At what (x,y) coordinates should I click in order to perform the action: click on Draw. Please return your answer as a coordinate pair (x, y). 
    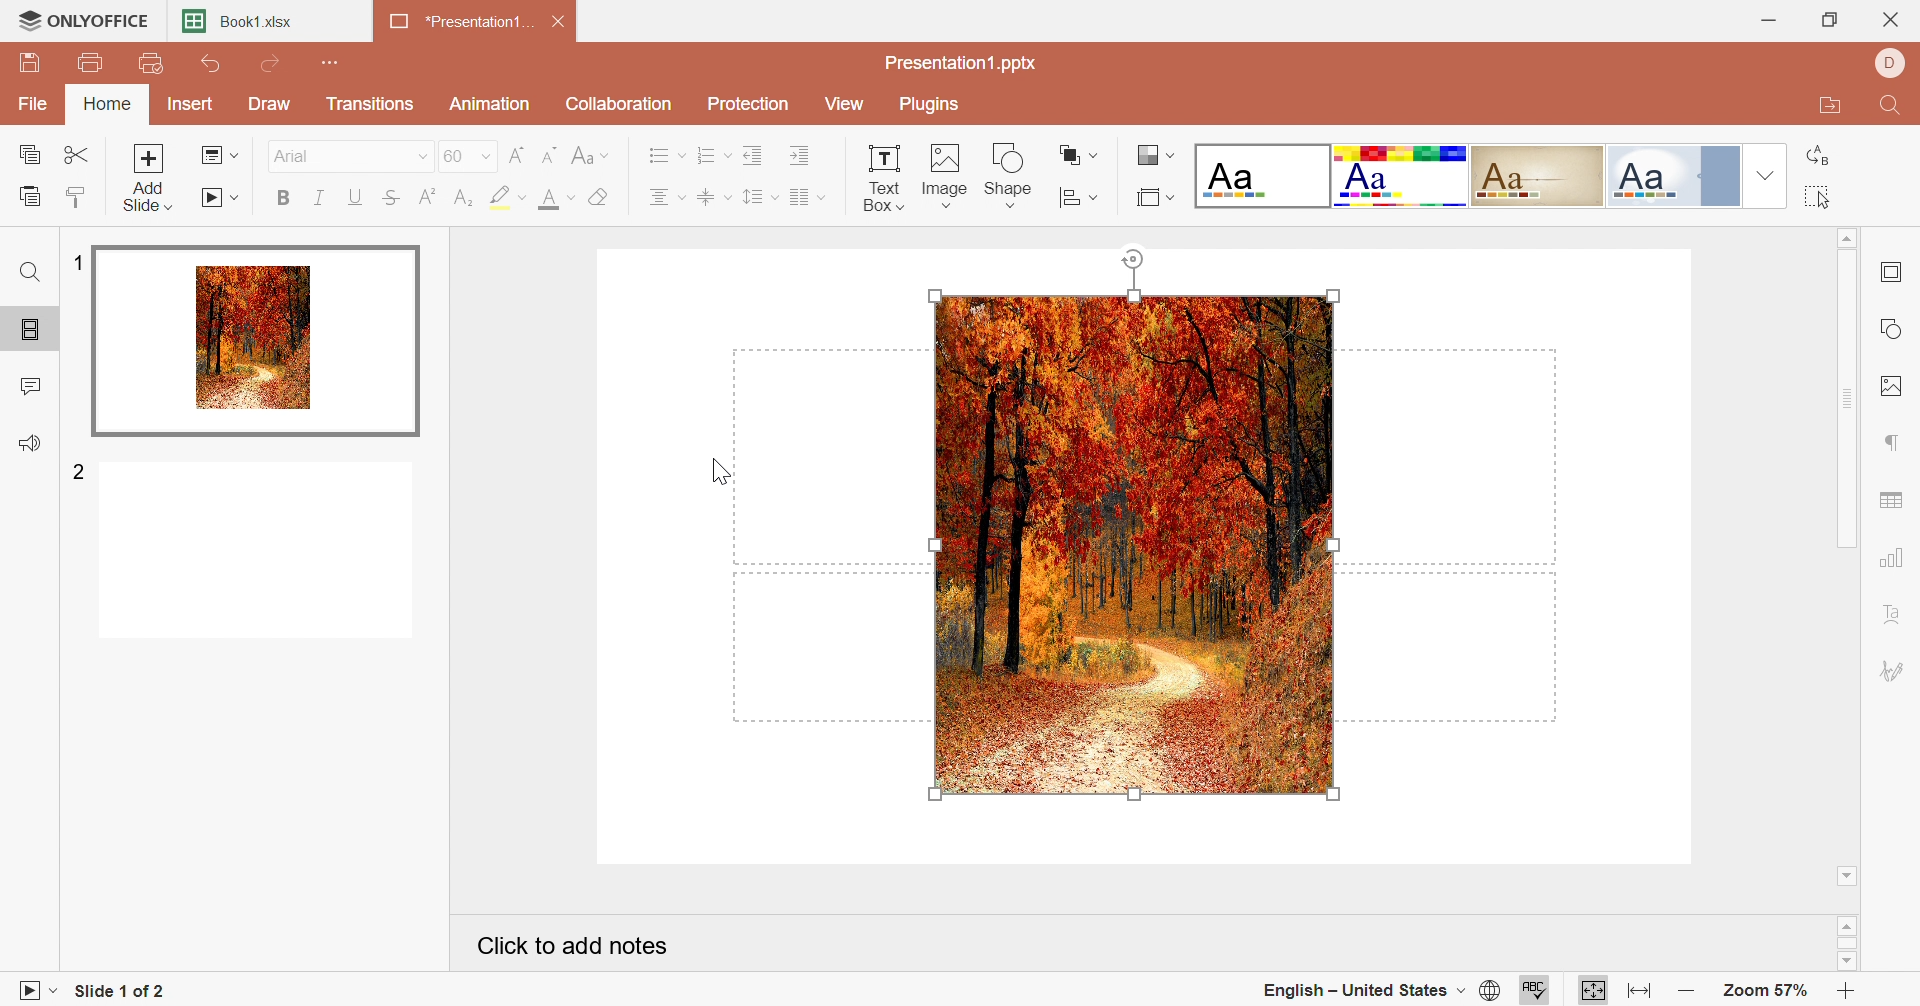
    Looking at the image, I should click on (273, 104).